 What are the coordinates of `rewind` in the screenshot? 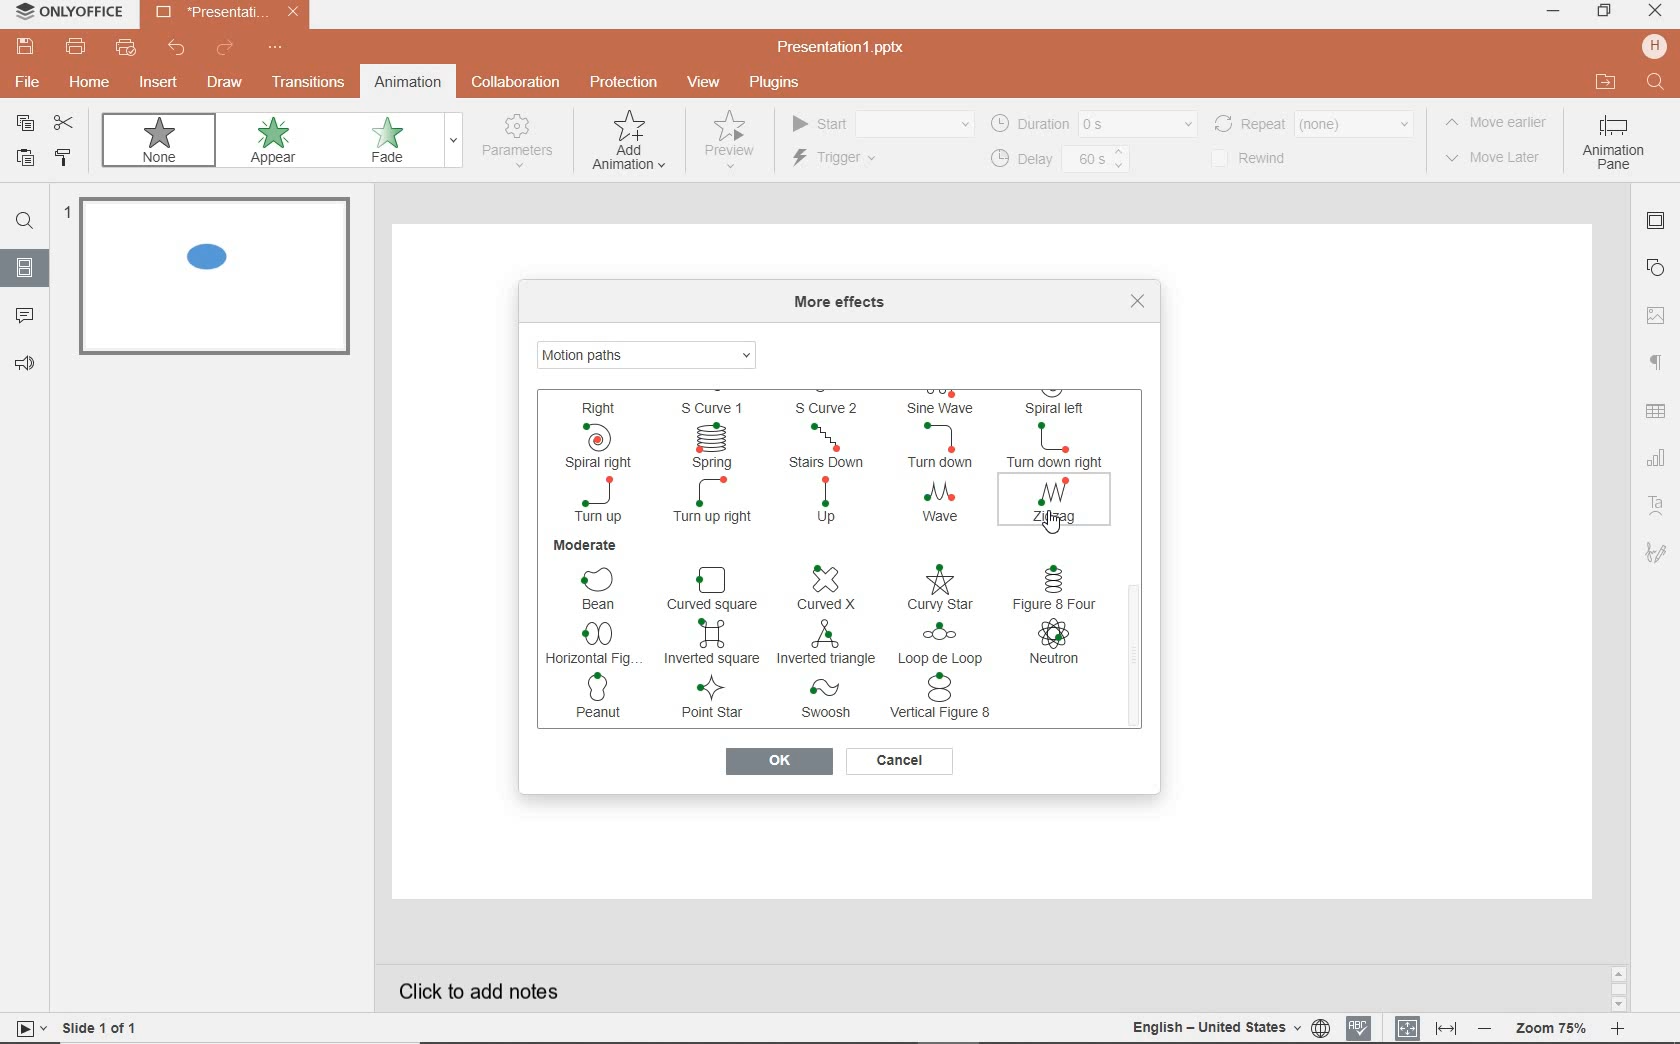 It's located at (1312, 122).